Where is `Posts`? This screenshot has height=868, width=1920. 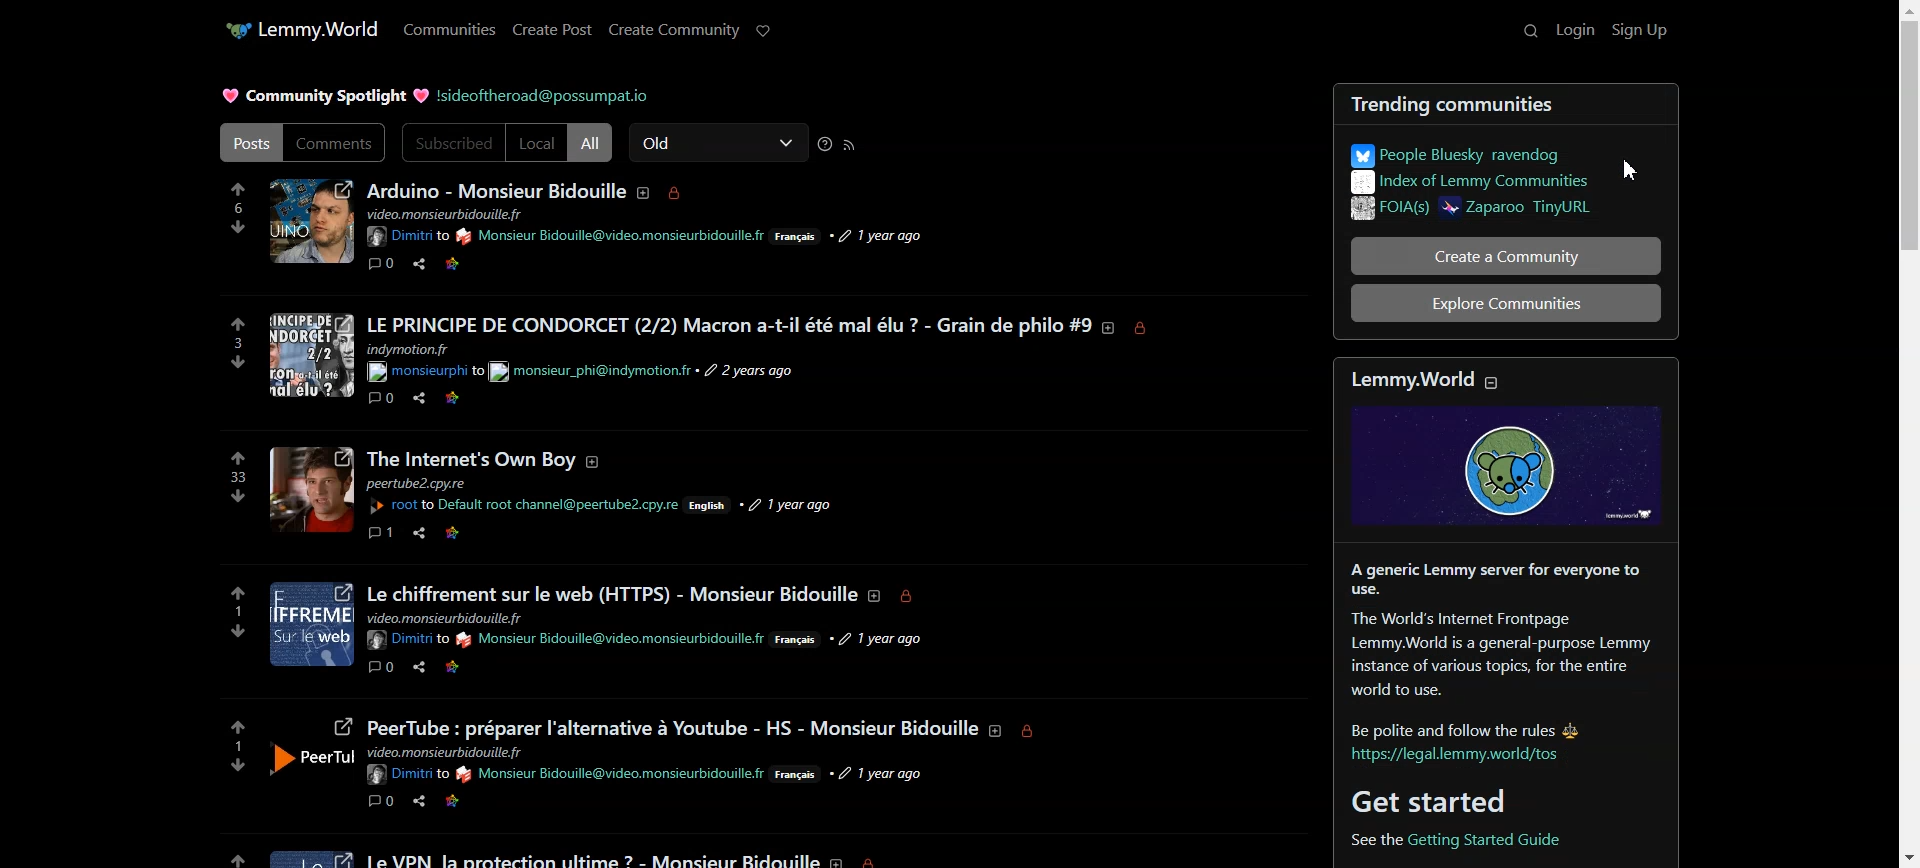
Posts is located at coordinates (248, 142).